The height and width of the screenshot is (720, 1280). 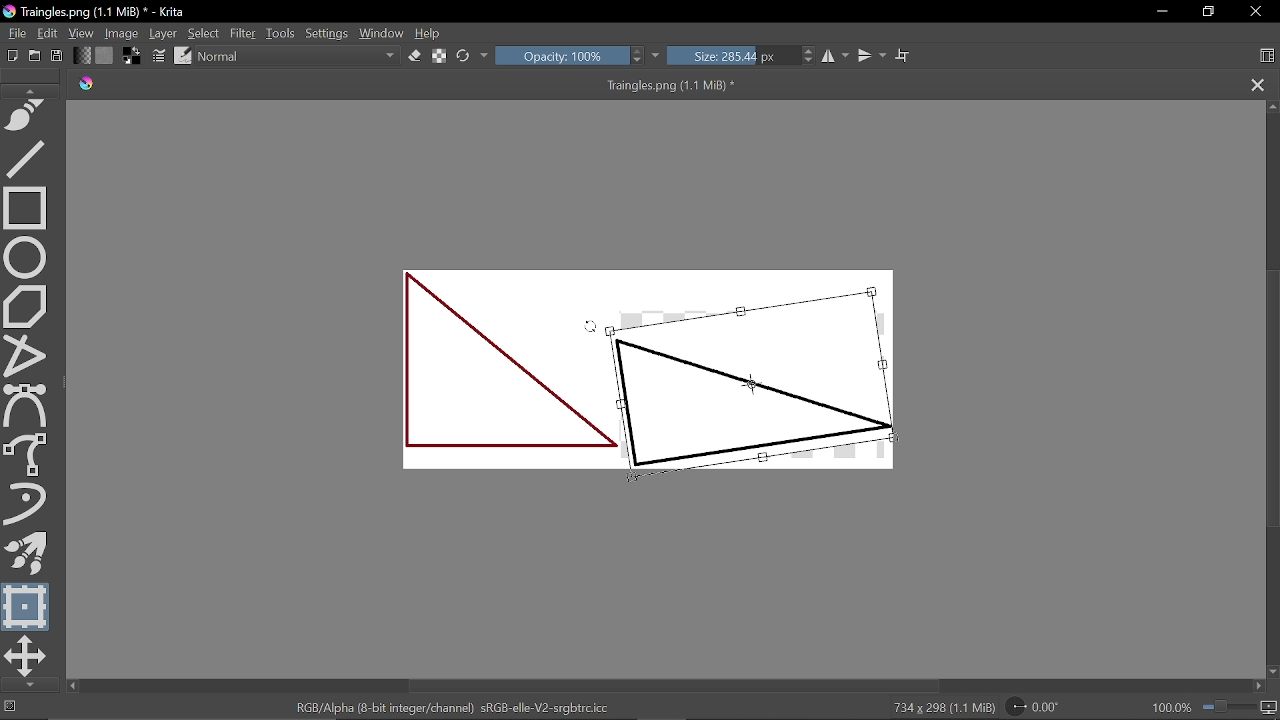 I want to click on Move up, so click(x=1272, y=107).